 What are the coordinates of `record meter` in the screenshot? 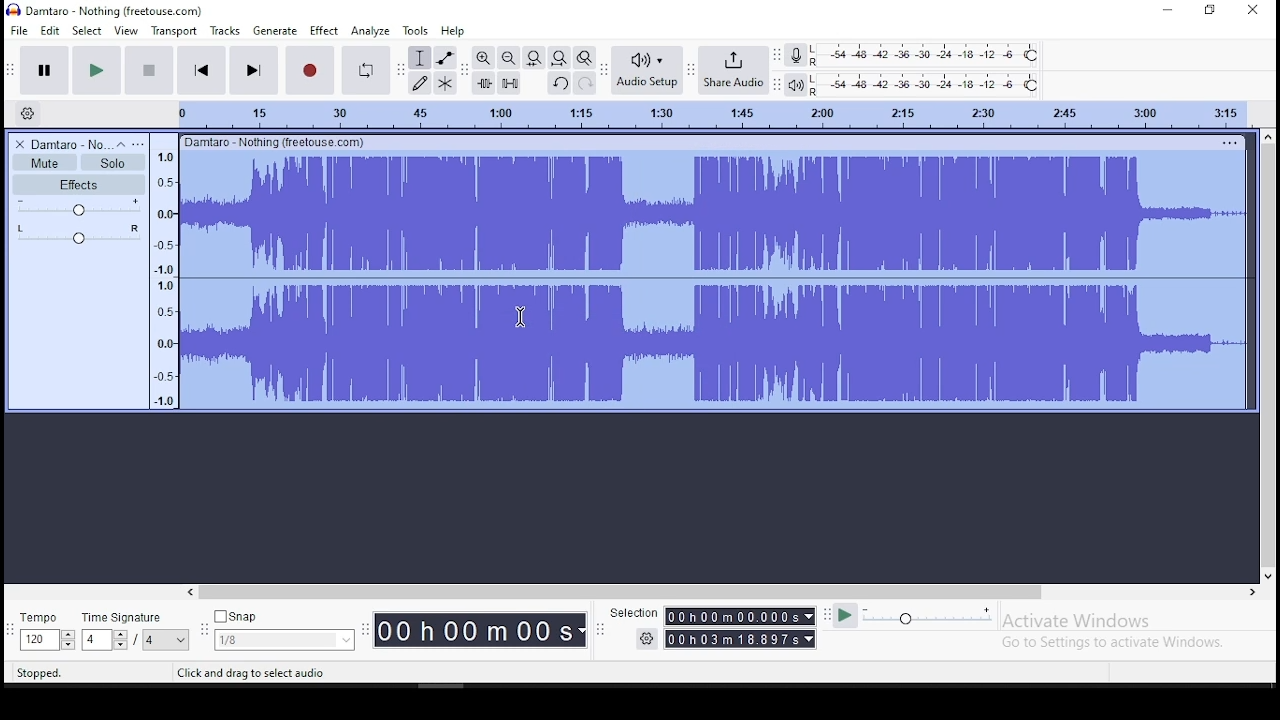 It's located at (794, 56).